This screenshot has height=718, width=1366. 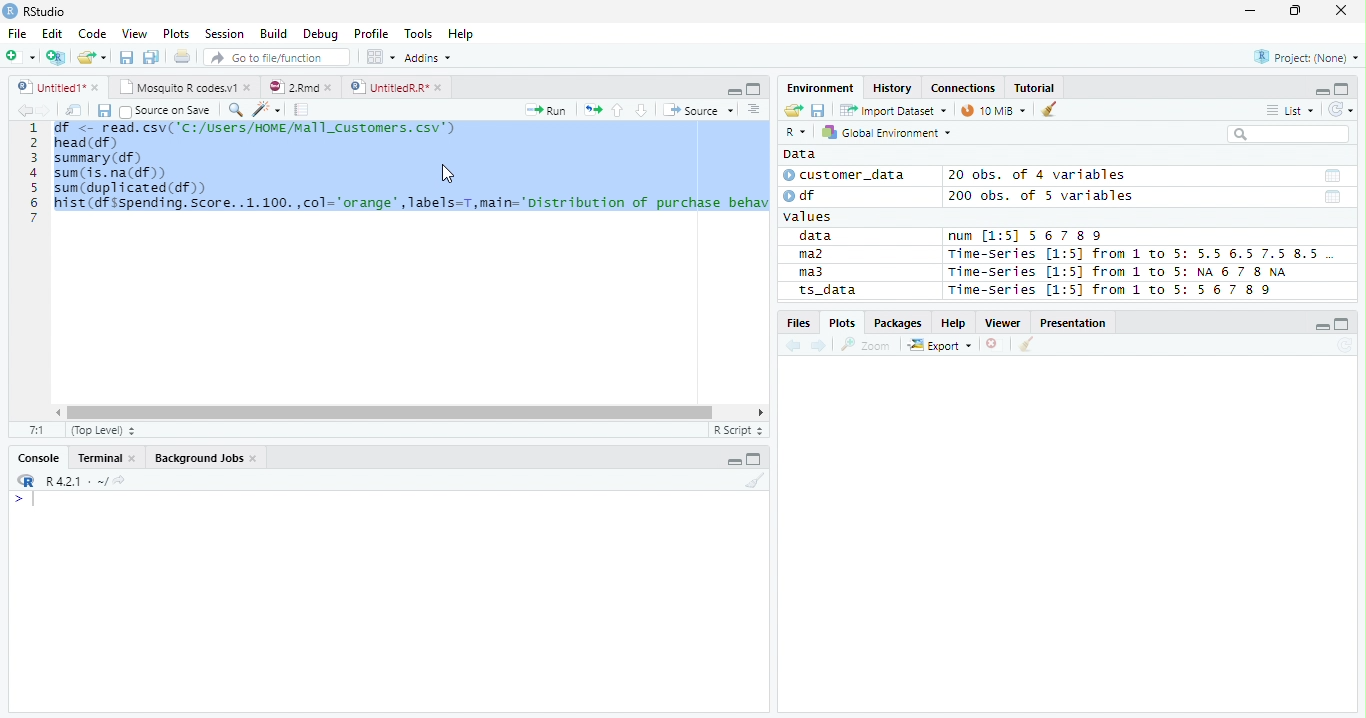 I want to click on Files, so click(x=798, y=323).